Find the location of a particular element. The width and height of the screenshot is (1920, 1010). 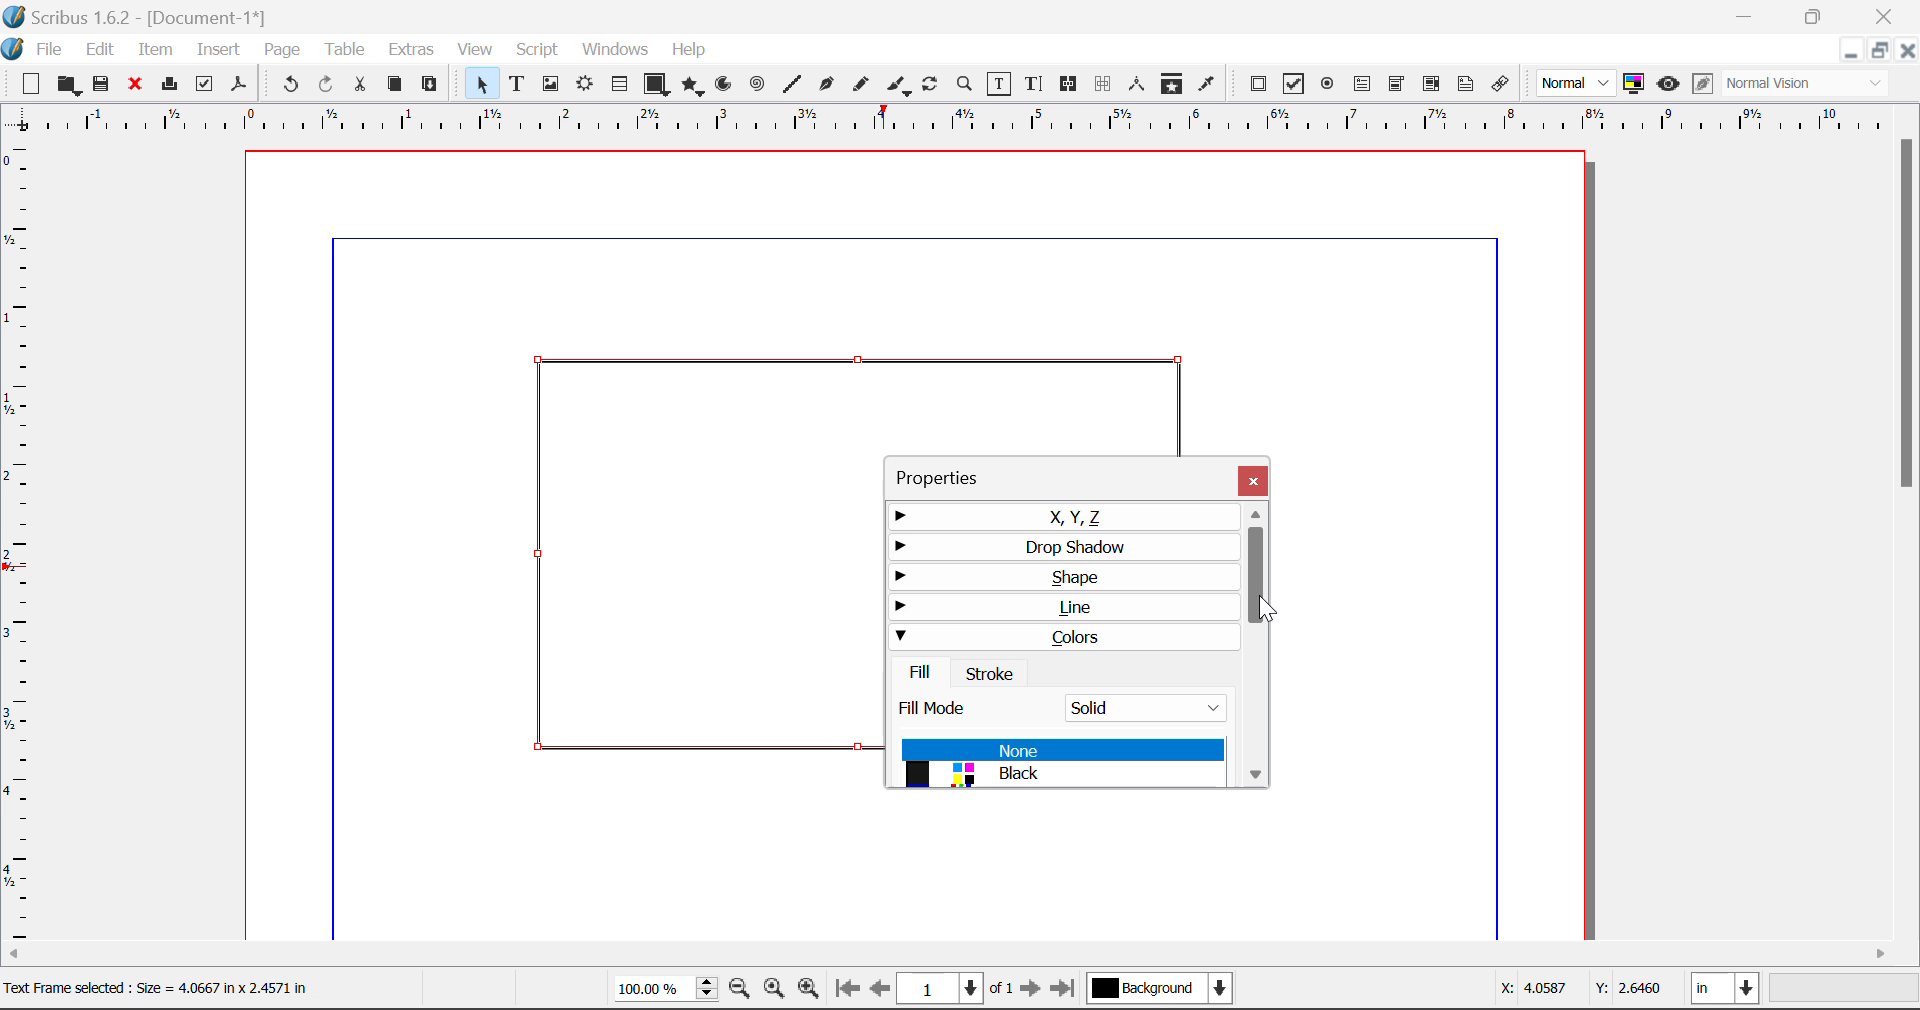

Display Visual Appearance is located at coordinates (1813, 84).